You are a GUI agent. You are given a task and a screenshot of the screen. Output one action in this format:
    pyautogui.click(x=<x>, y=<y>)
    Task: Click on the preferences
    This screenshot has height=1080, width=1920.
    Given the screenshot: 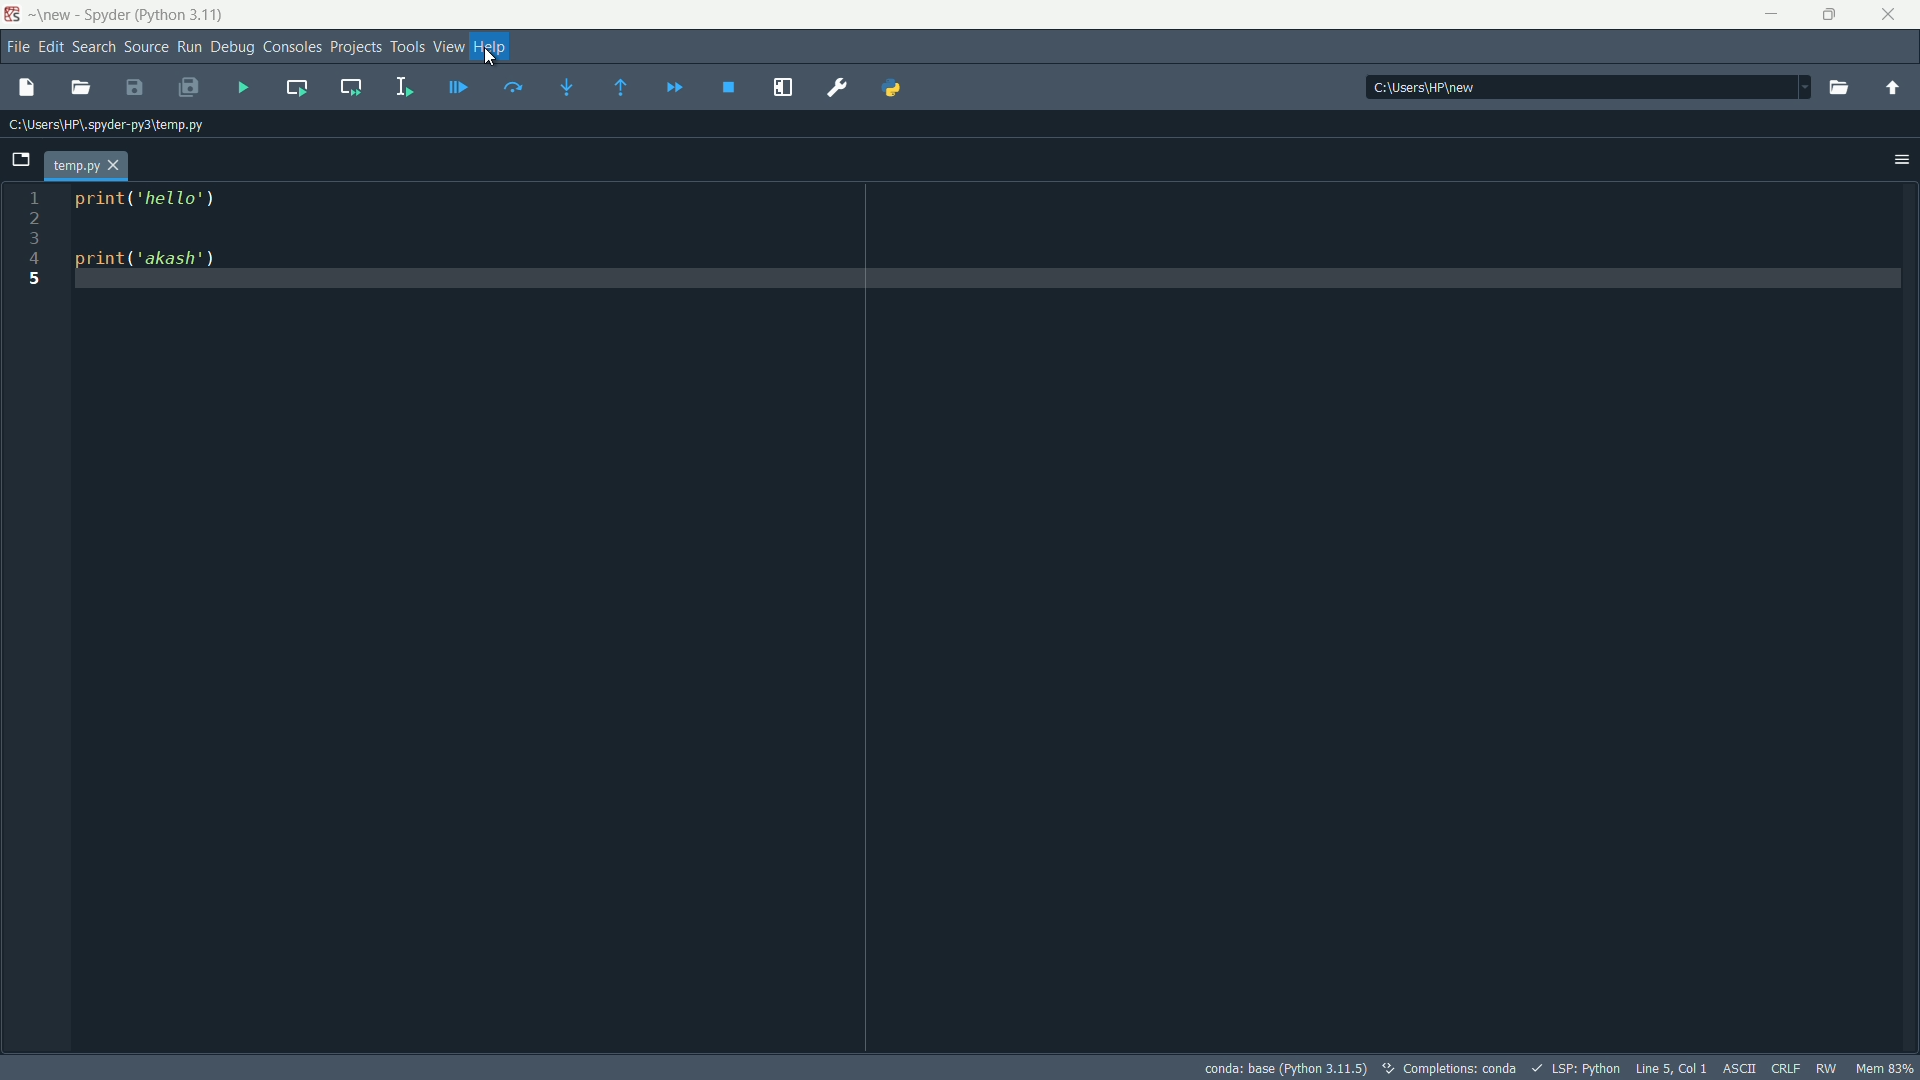 What is the action you would take?
    pyautogui.click(x=838, y=86)
    